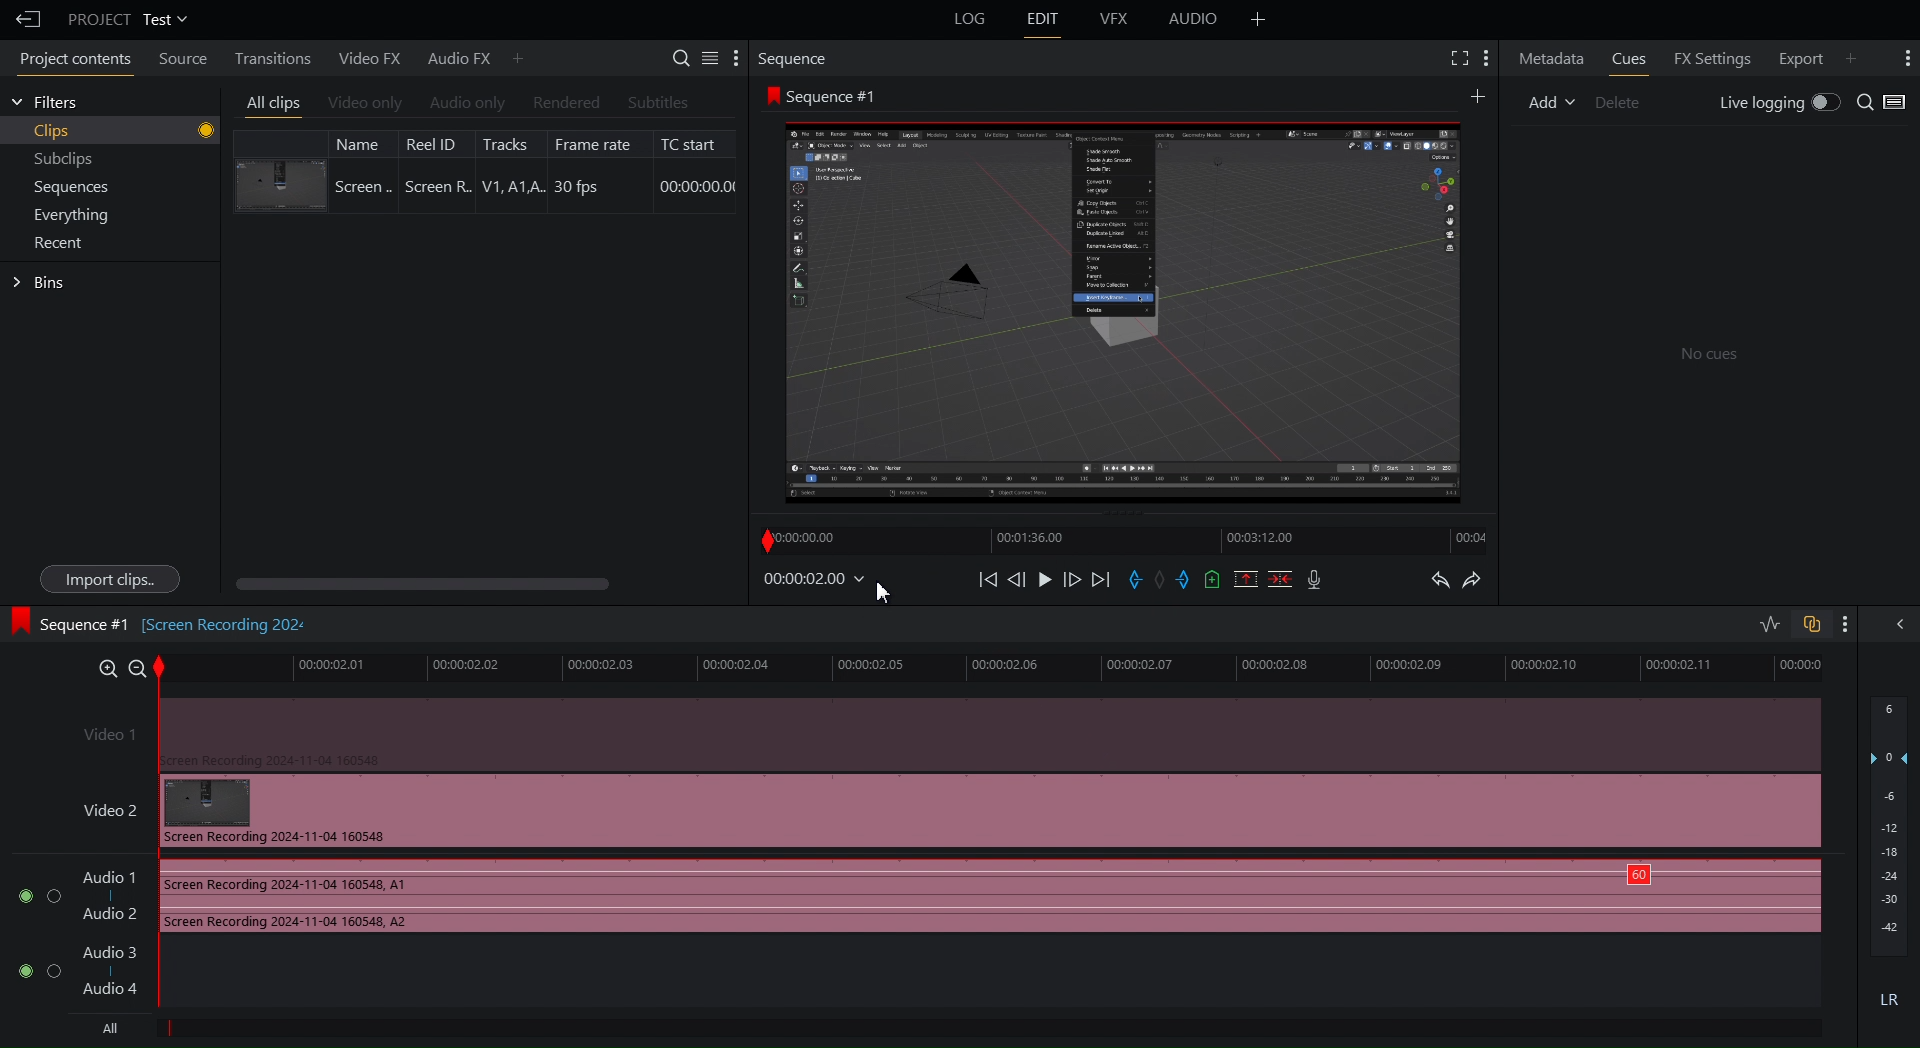 This screenshot has height=1048, width=1920. What do you see at coordinates (1194, 22) in the screenshot?
I see `Audio` at bounding box center [1194, 22].